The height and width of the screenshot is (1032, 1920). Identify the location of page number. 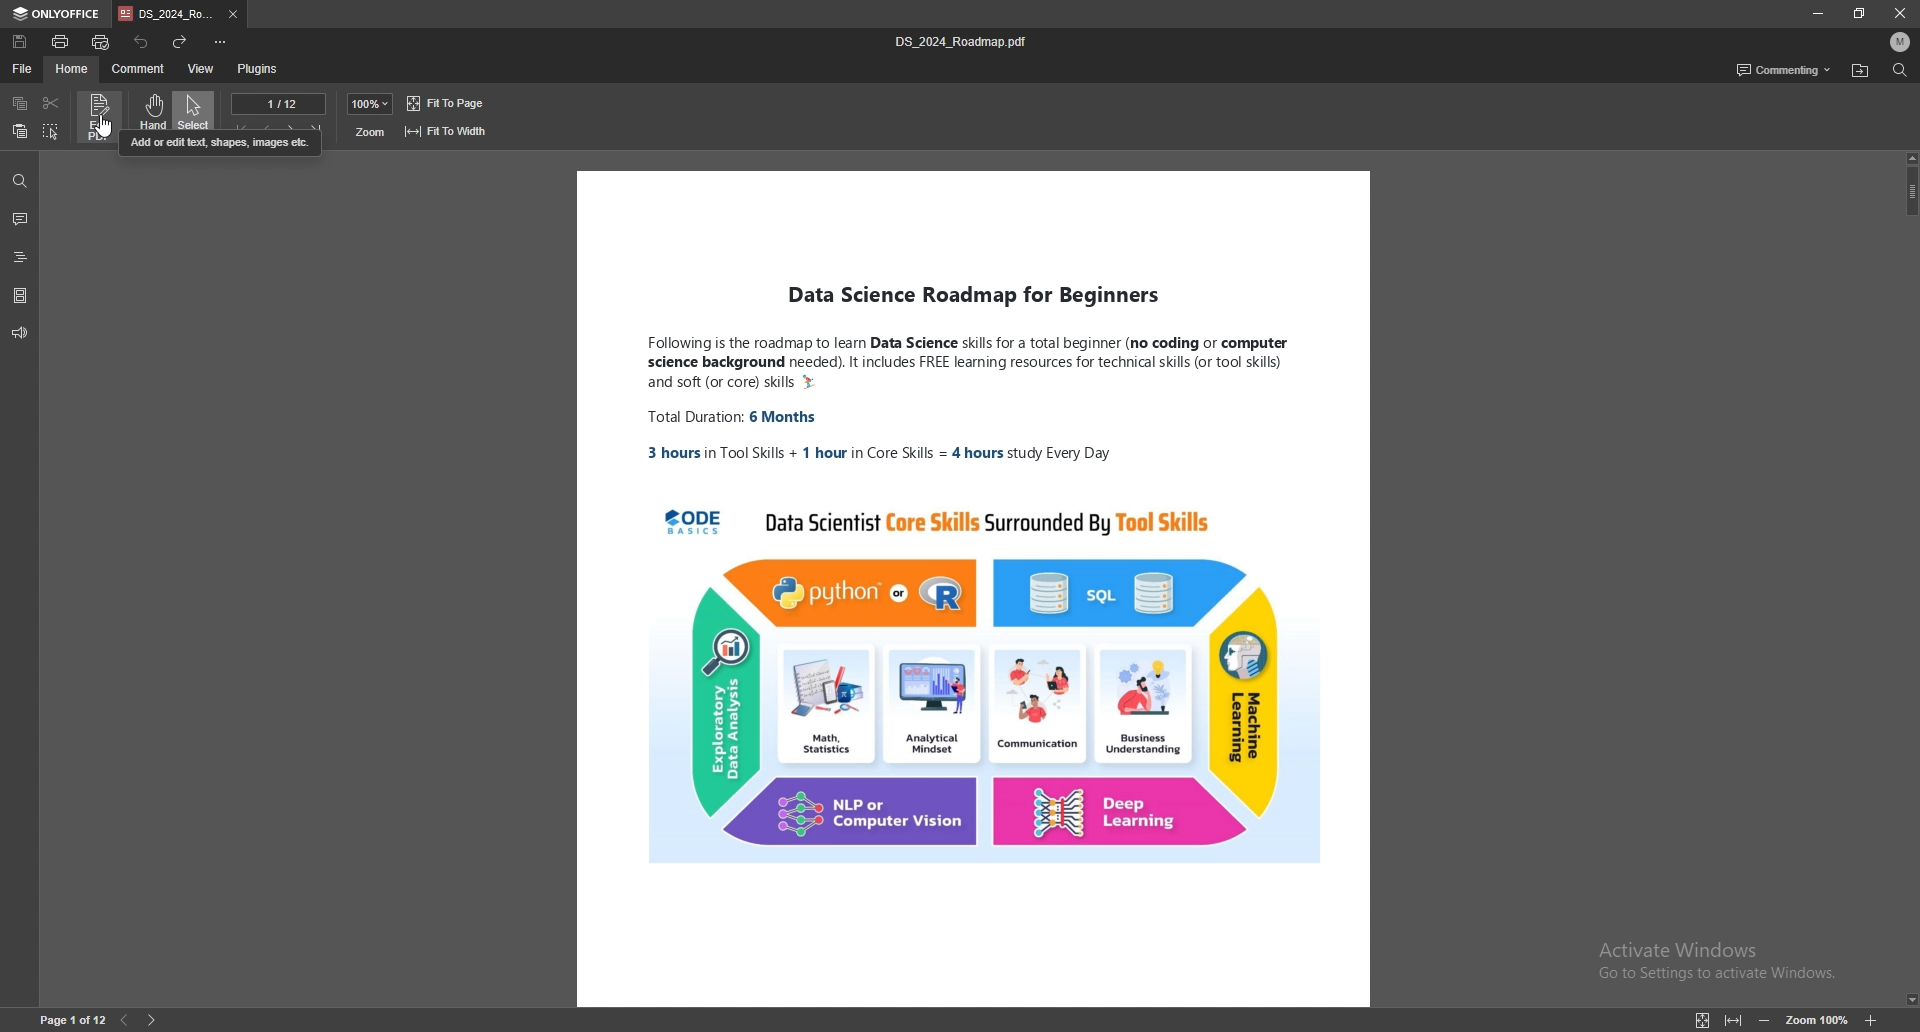
(73, 1020).